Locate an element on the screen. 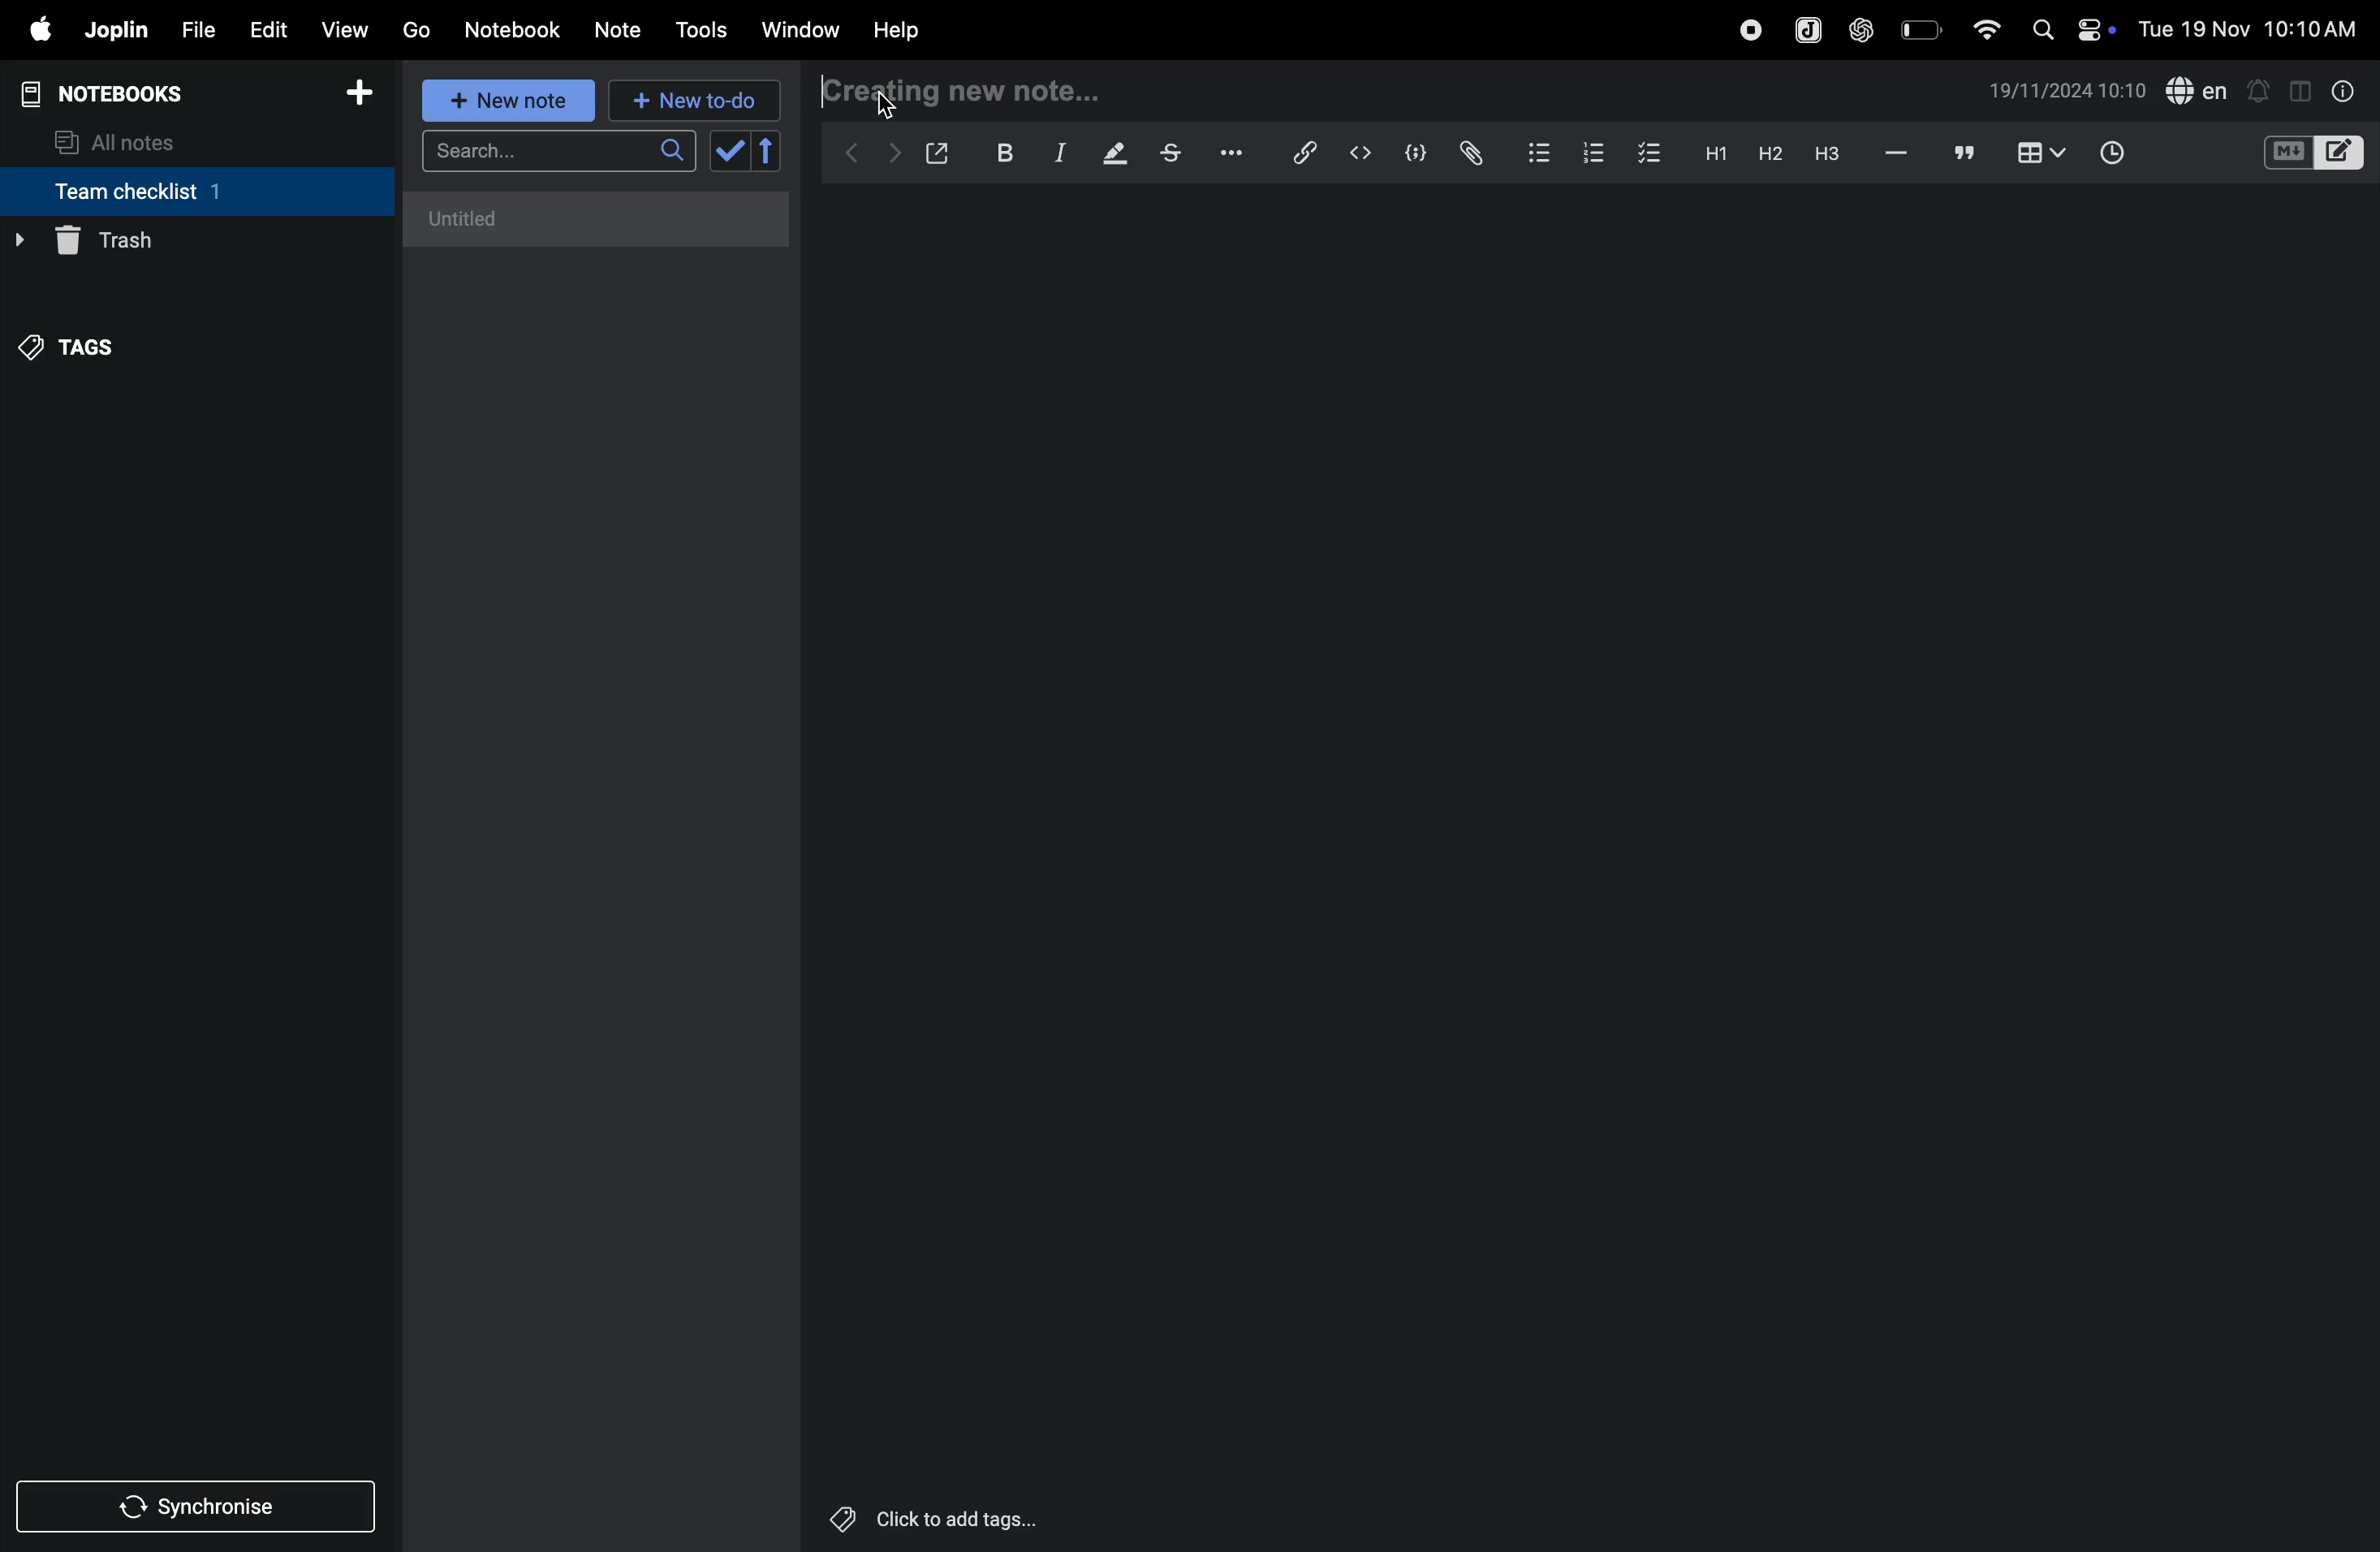 Image resolution: width=2380 pixels, height=1552 pixels. heading 2 is located at coordinates (1765, 153).